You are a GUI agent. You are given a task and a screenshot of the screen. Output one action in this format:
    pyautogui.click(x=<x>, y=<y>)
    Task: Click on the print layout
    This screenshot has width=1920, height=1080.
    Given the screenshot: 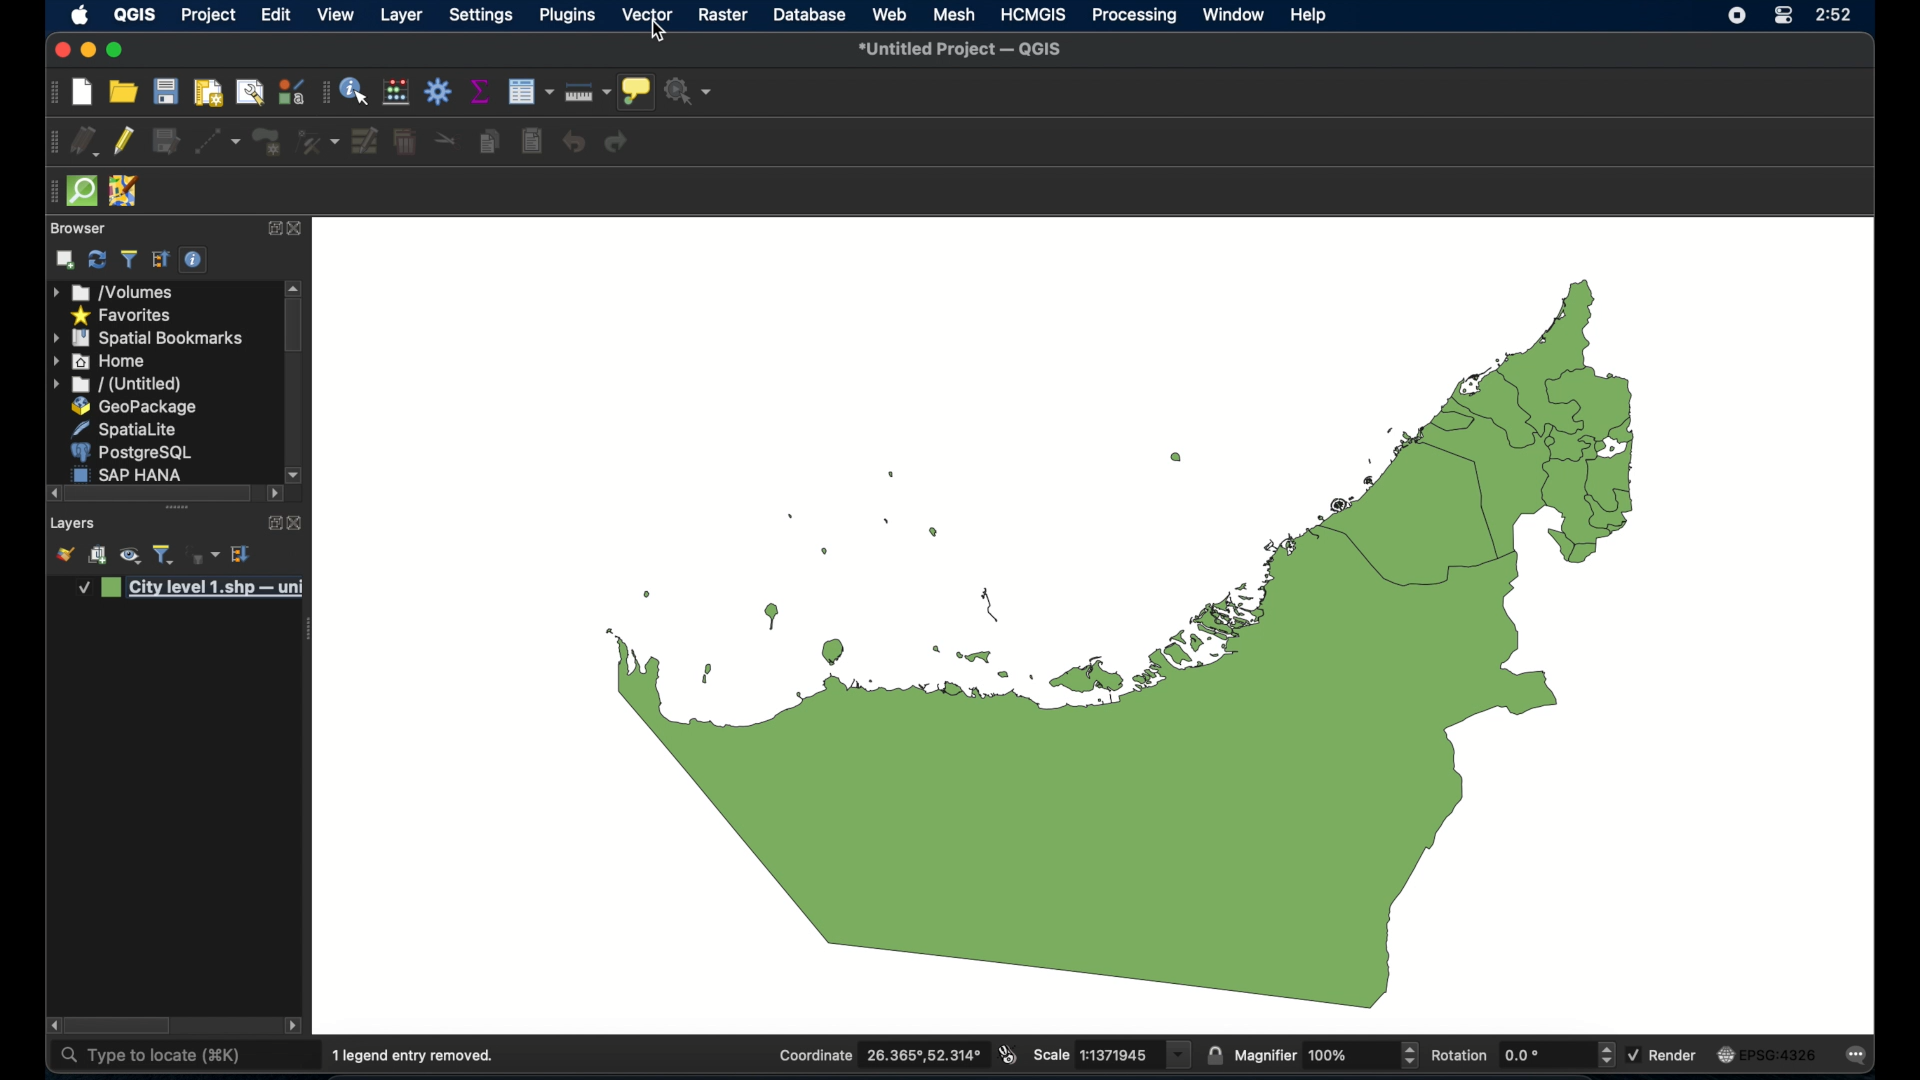 What is the action you would take?
    pyautogui.click(x=206, y=94)
    